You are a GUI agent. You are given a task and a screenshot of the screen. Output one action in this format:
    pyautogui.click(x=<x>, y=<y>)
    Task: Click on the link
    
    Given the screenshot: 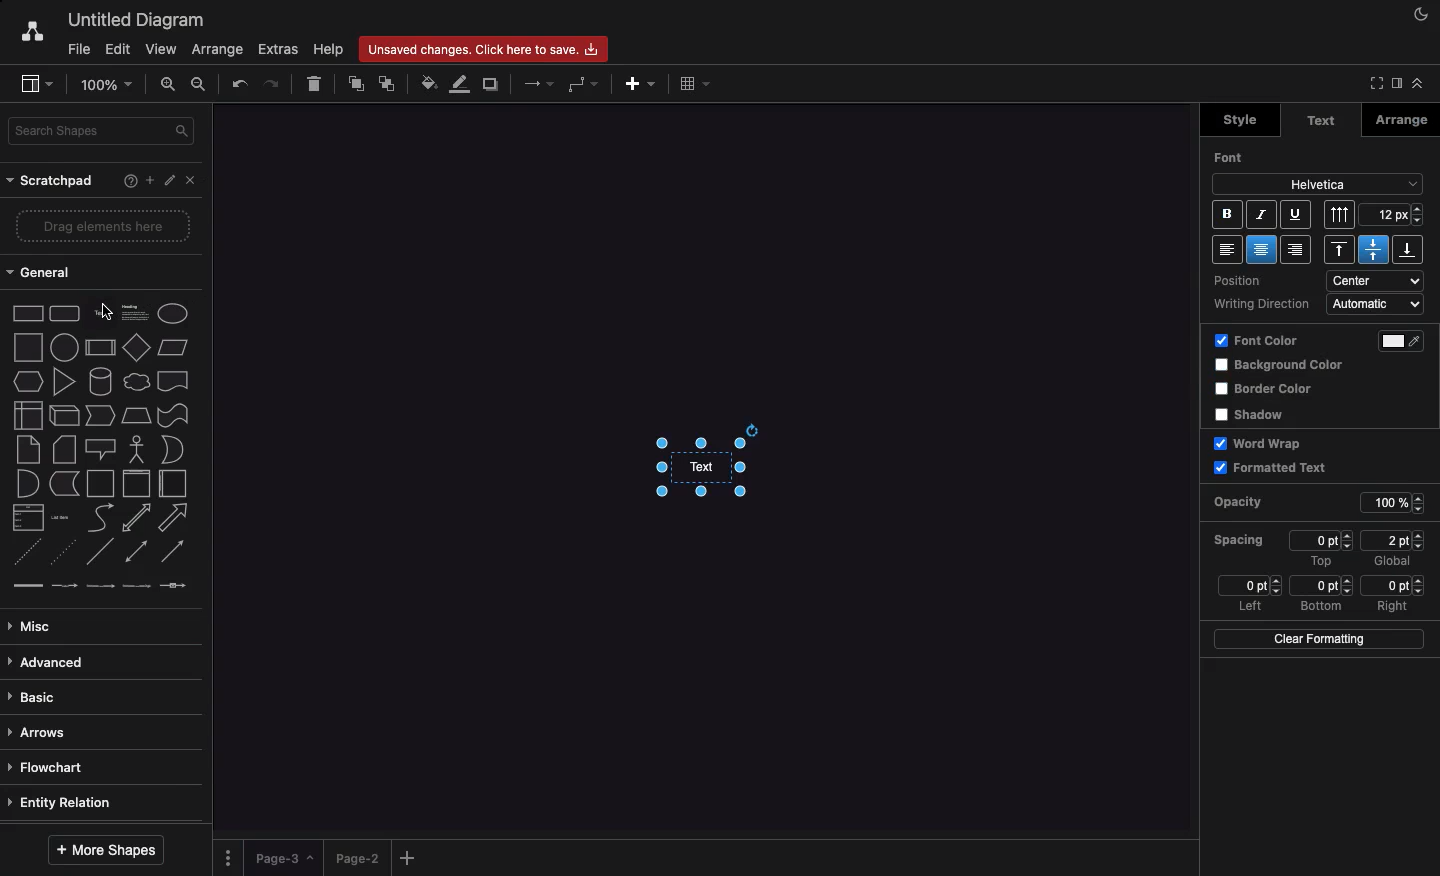 What is the action you would take?
    pyautogui.click(x=27, y=585)
    